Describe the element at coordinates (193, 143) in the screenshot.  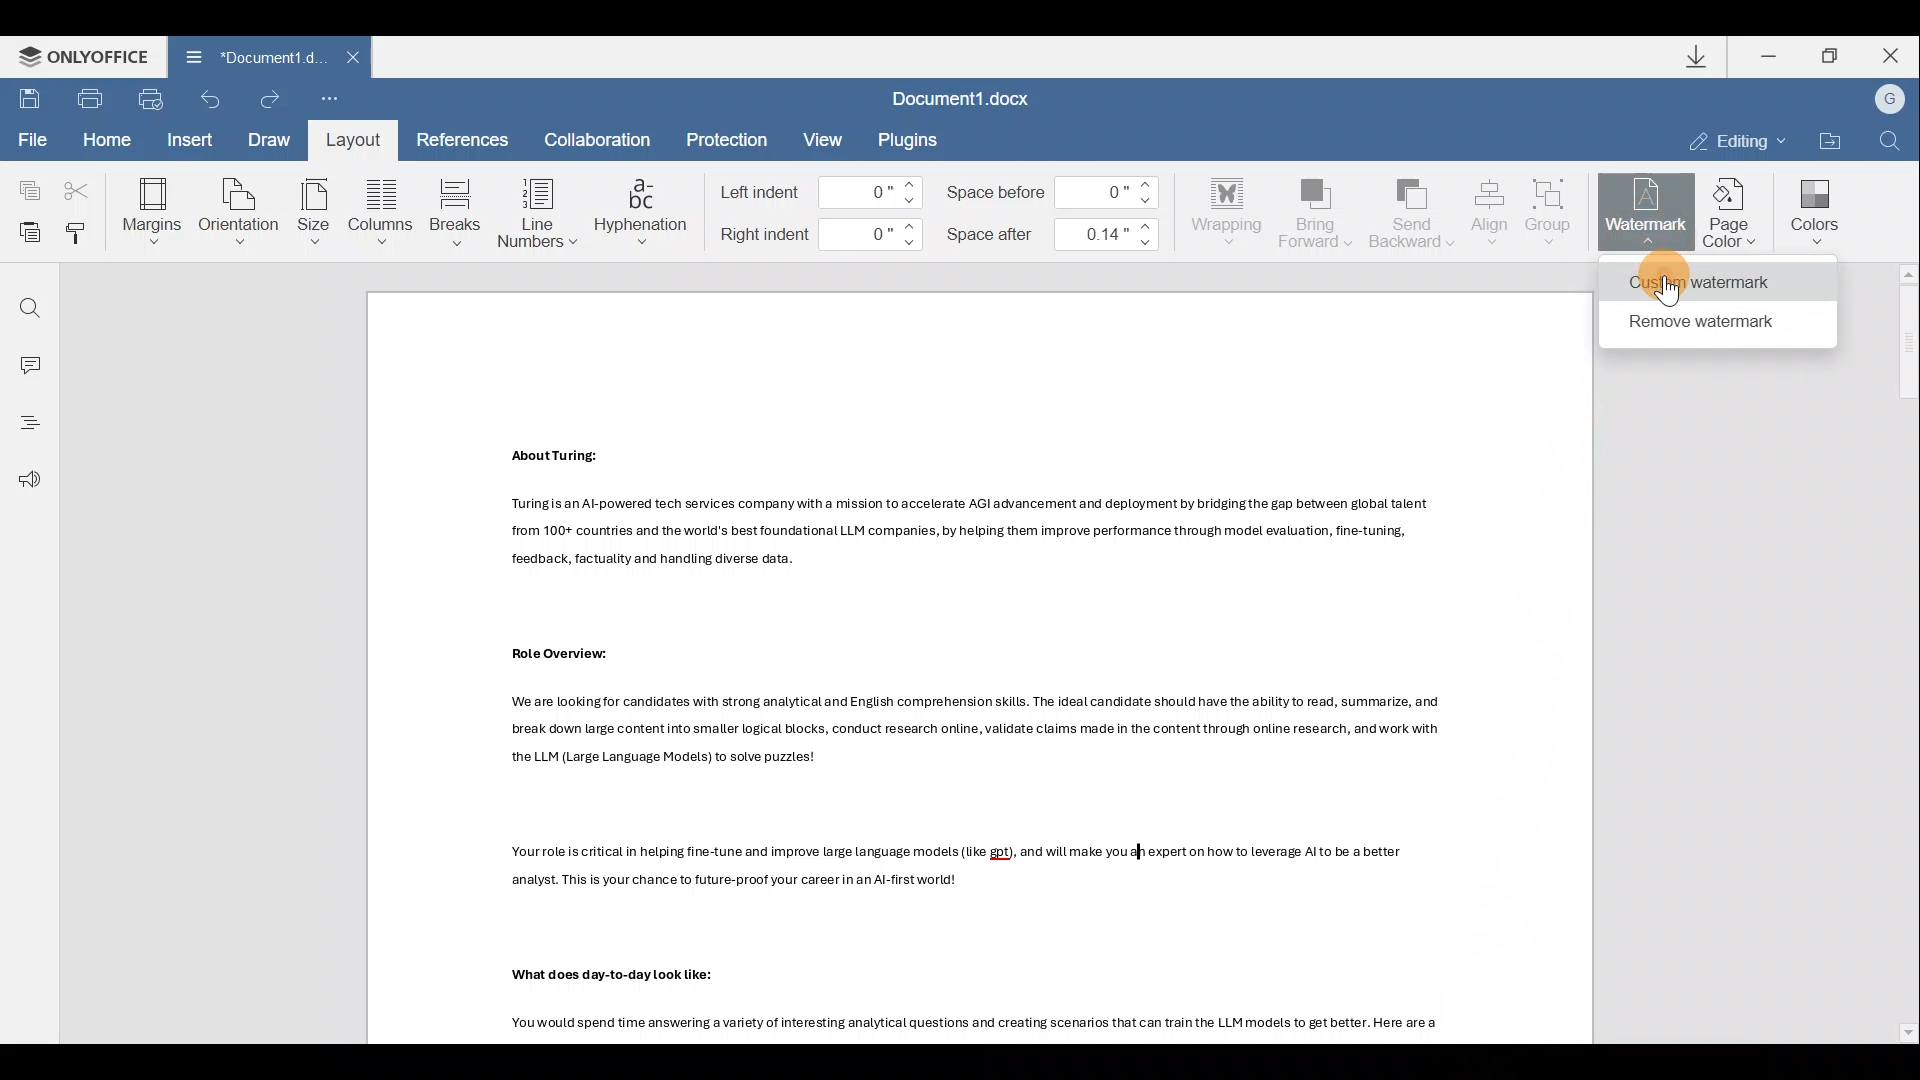
I see `Insert` at that location.